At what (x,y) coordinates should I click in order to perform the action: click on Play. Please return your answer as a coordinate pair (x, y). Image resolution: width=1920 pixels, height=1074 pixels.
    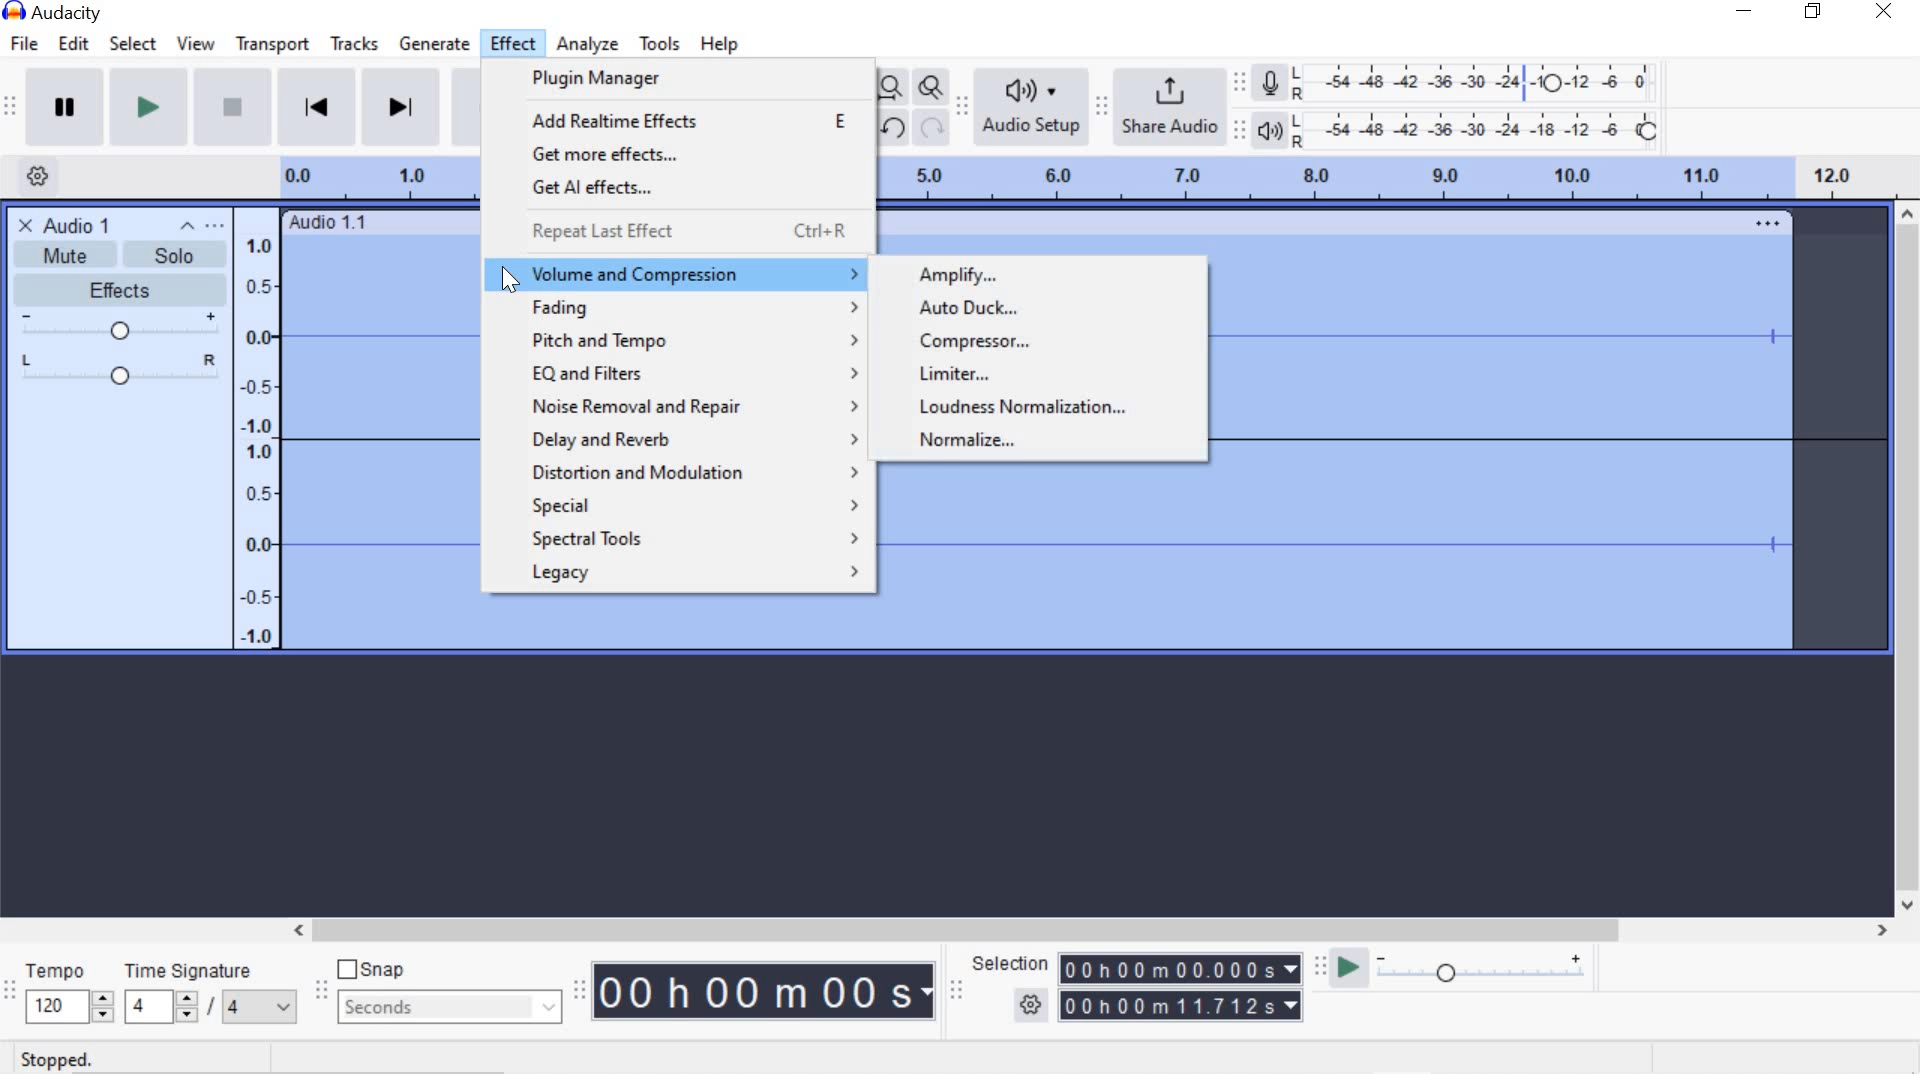
    Looking at the image, I should click on (149, 109).